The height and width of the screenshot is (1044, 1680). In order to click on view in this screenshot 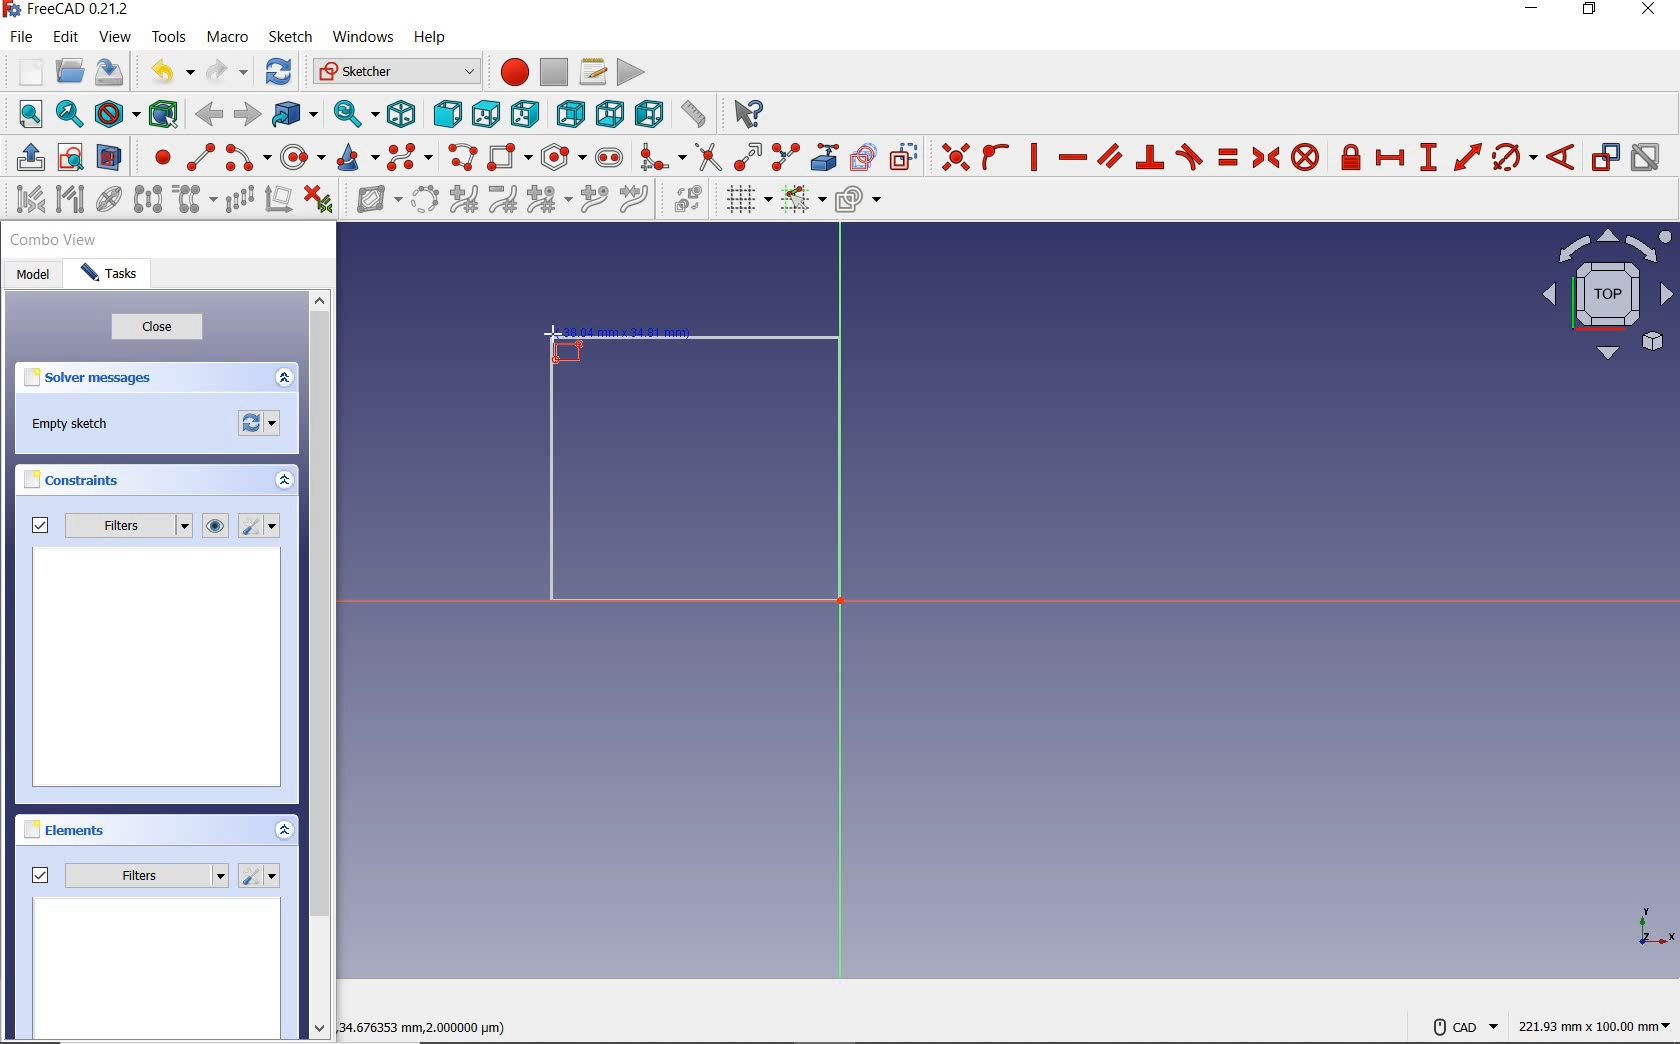, I will do `click(116, 38)`.